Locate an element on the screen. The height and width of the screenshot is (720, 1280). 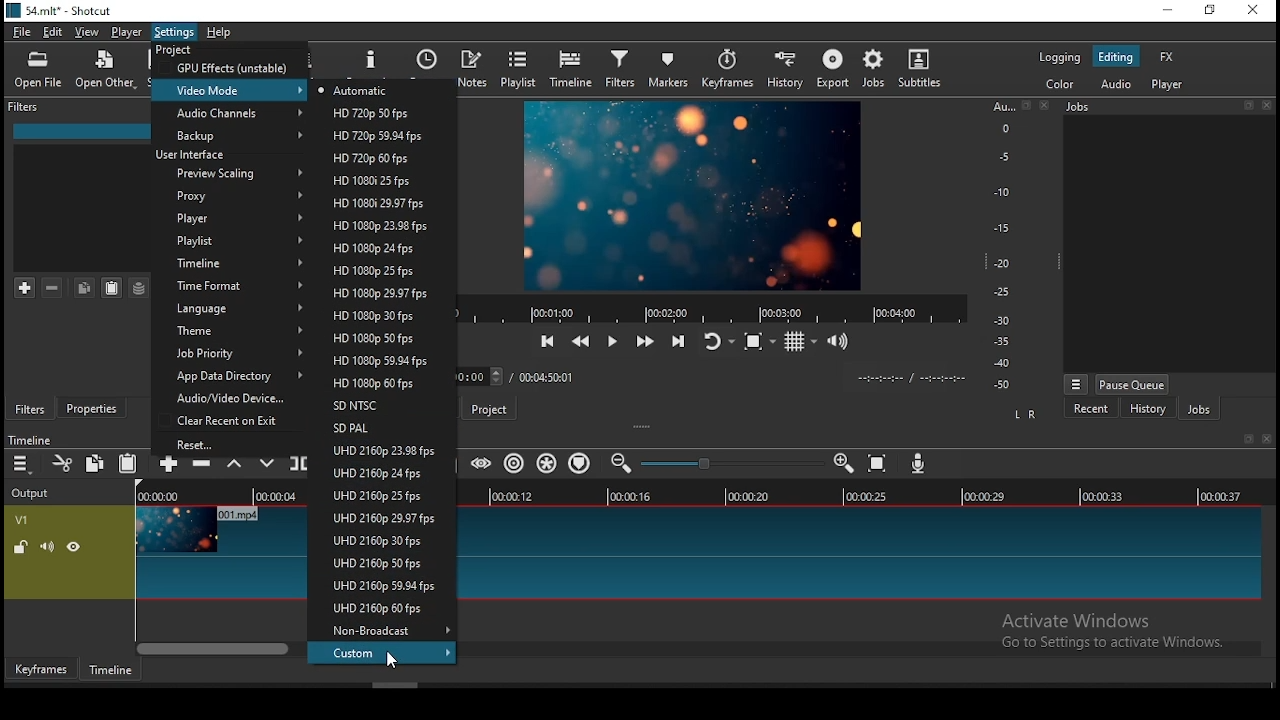
subtitles is located at coordinates (919, 68).